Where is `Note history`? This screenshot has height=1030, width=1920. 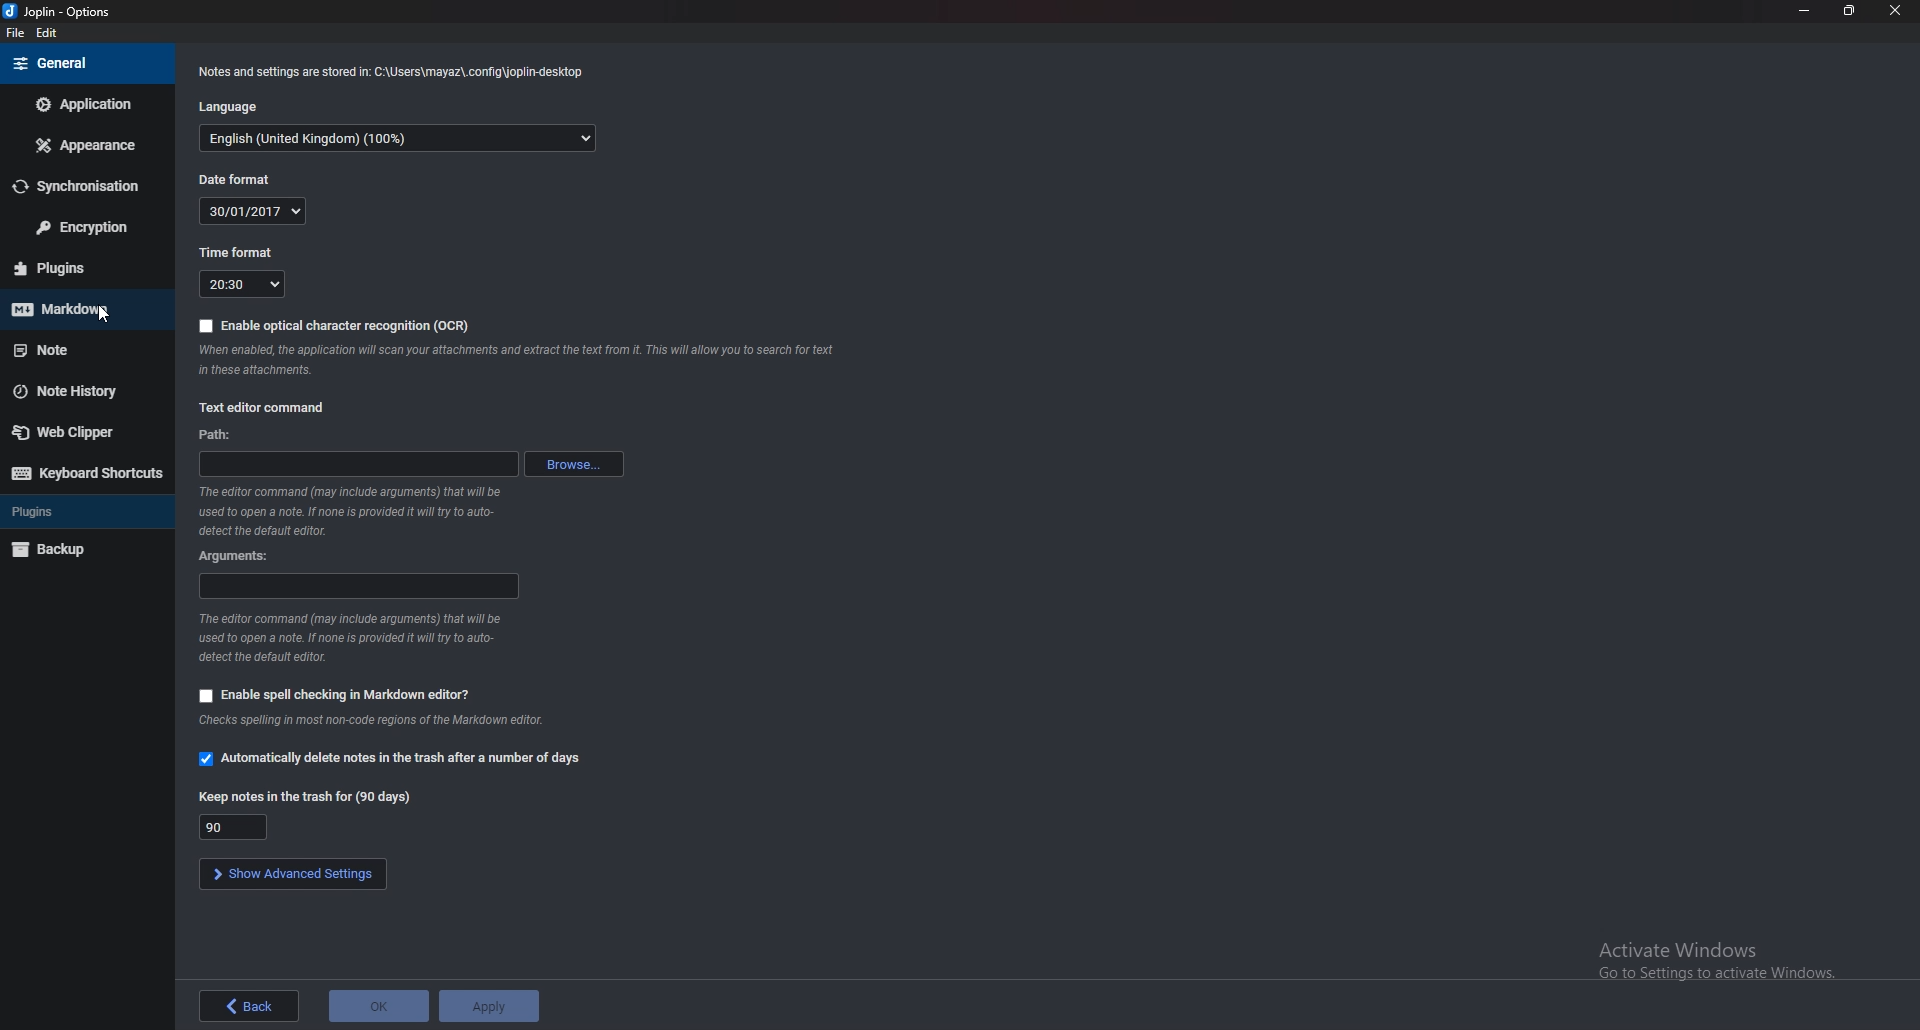
Note history is located at coordinates (79, 389).